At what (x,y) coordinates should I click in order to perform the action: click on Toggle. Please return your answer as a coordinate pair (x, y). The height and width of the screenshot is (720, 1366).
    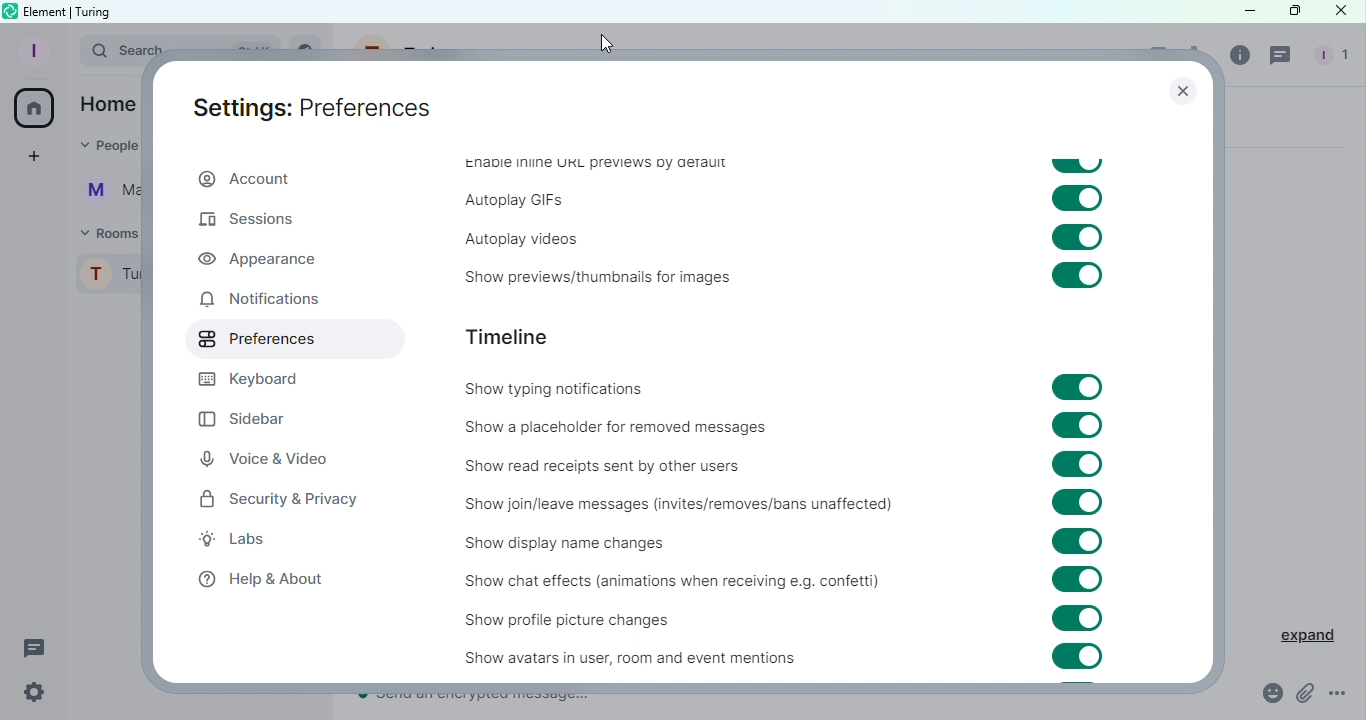
    Looking at the image, I should click on (1078, 503).